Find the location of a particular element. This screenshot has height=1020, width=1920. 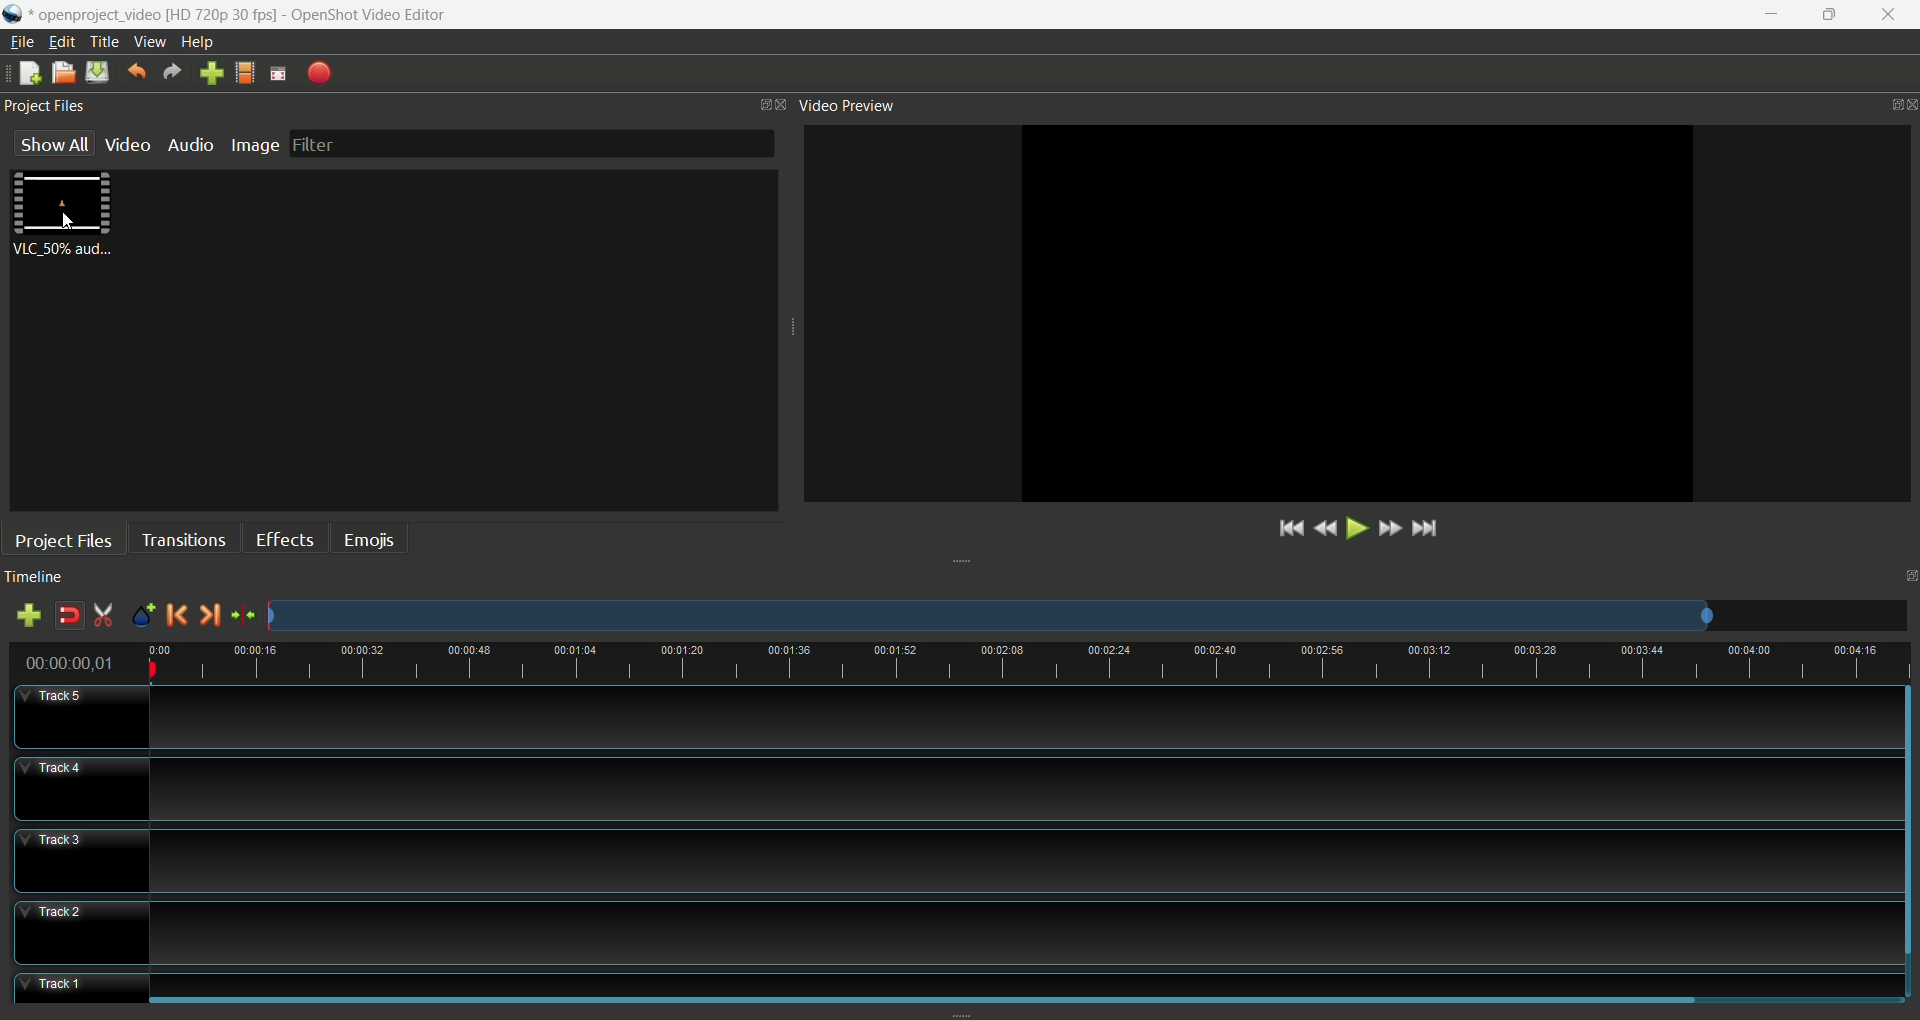

centre the timeline on playhead is located at coordinates (243, 616).